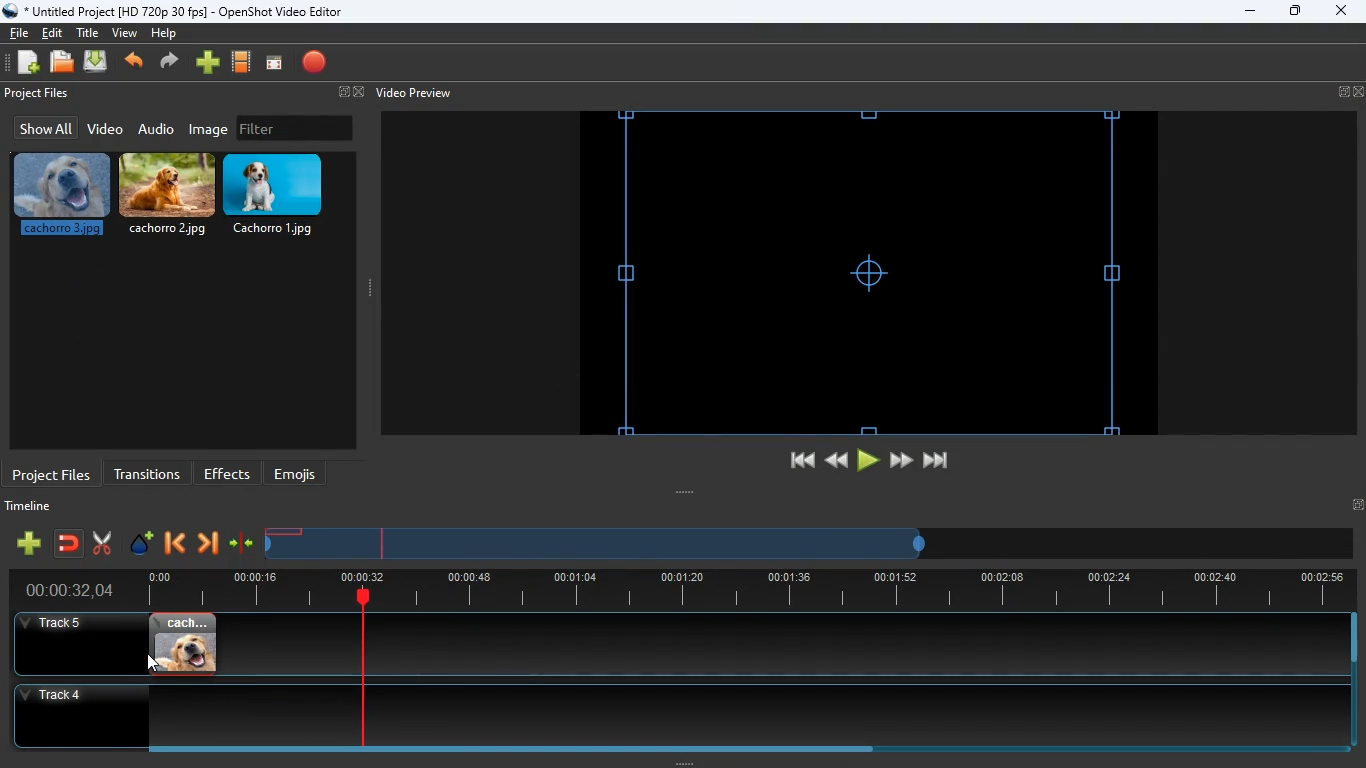  Describe the element at coordinates (242, 63) in the screenshot. I see `film` at that location.